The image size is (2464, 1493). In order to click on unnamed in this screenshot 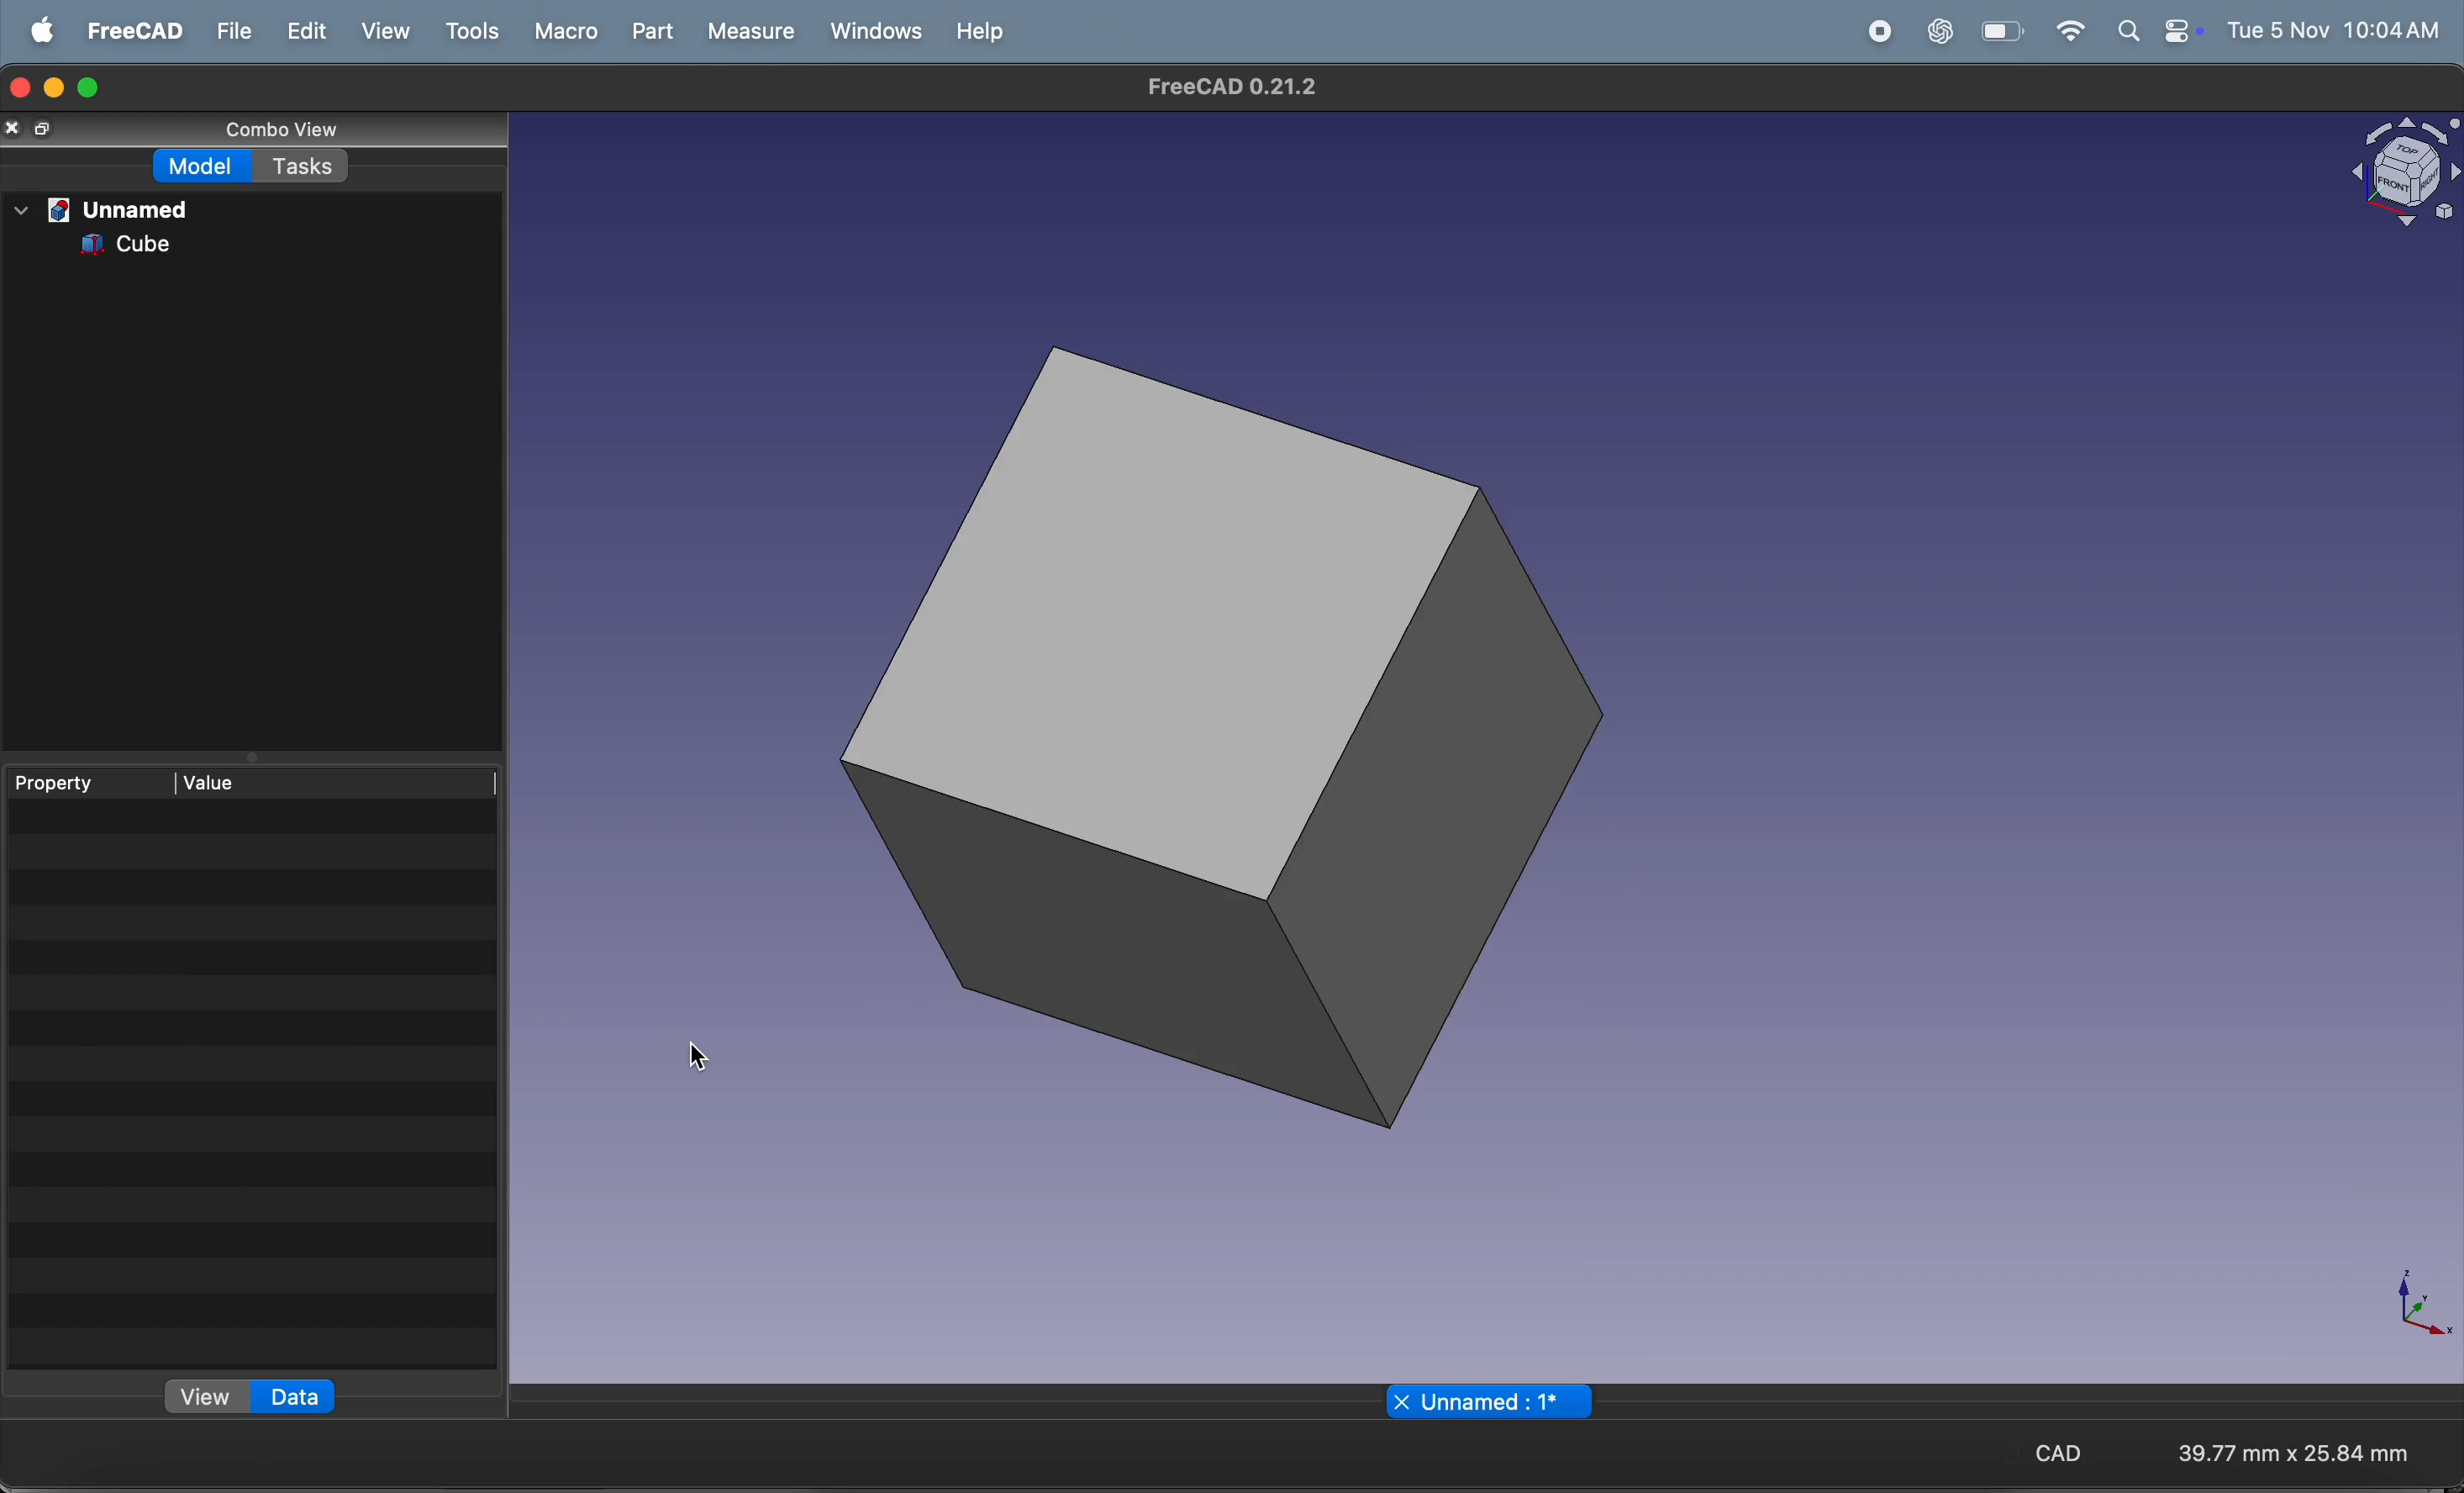, I will do `click(121, 207)`.